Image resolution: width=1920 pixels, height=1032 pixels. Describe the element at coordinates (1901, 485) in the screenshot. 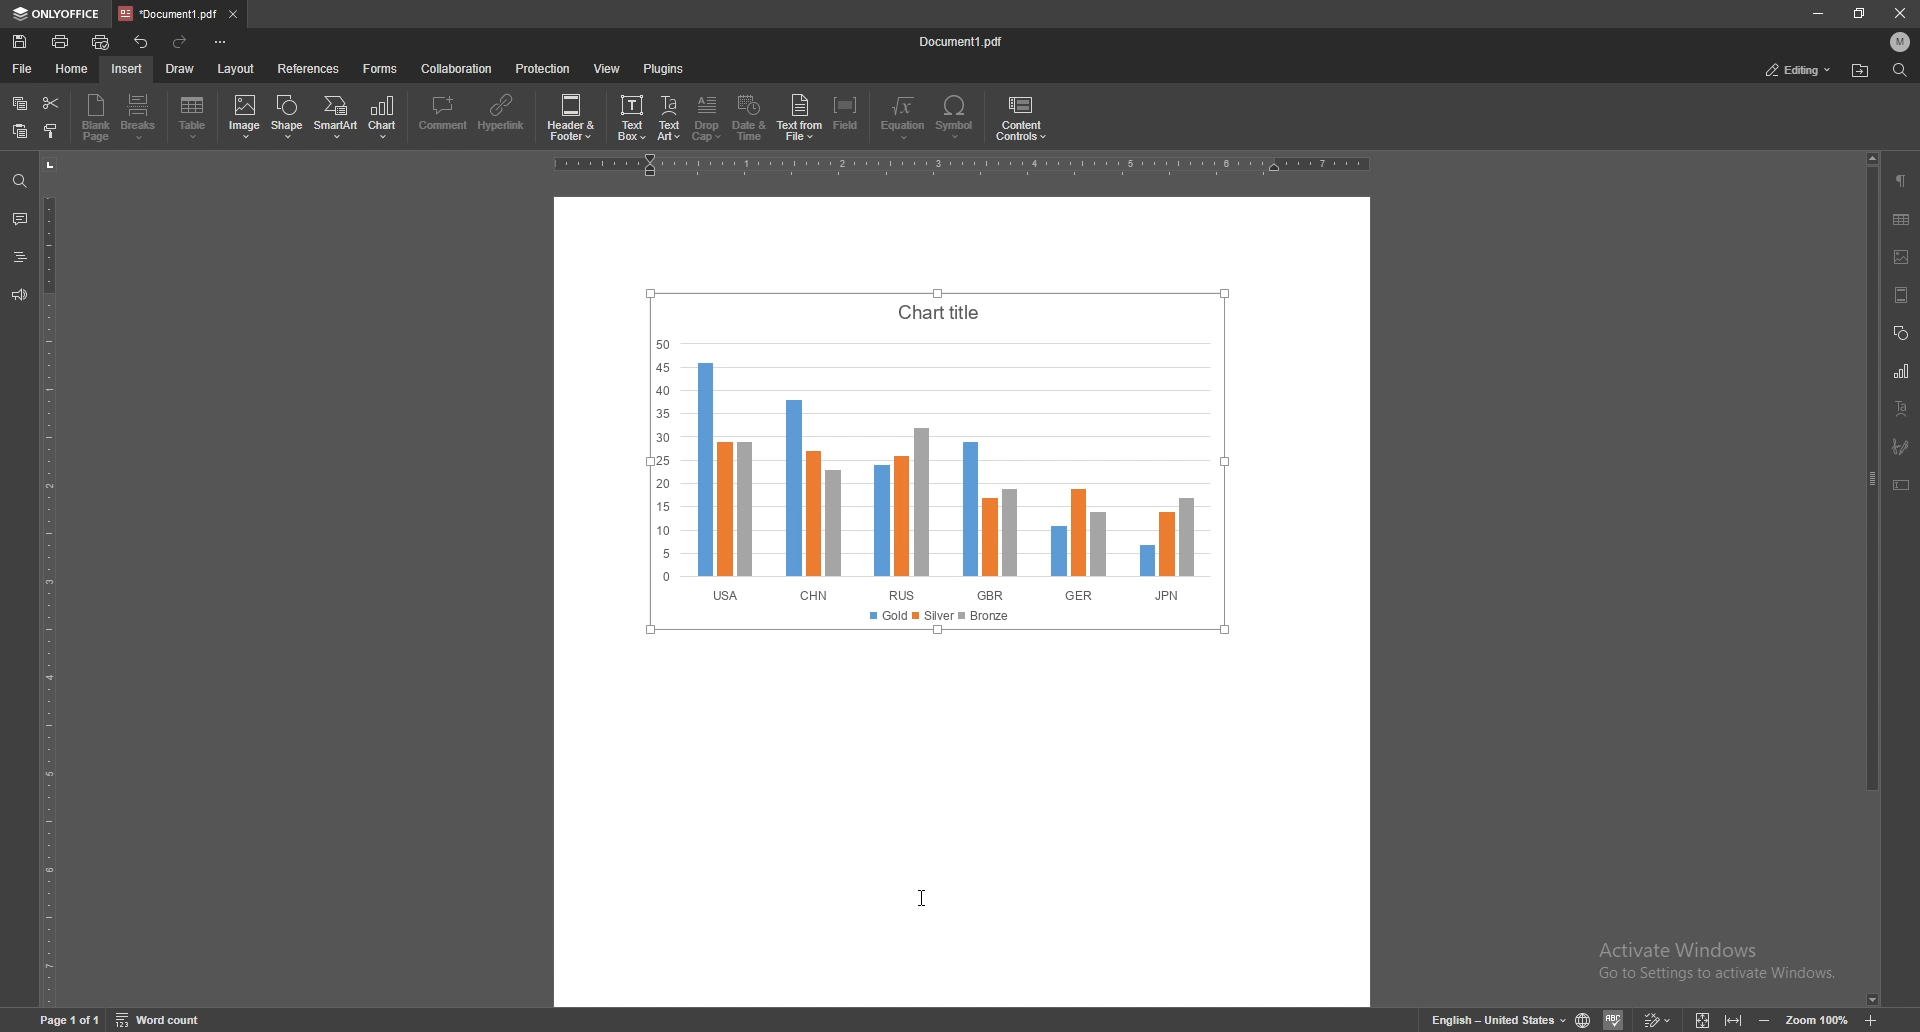

I see `text box` at that location.